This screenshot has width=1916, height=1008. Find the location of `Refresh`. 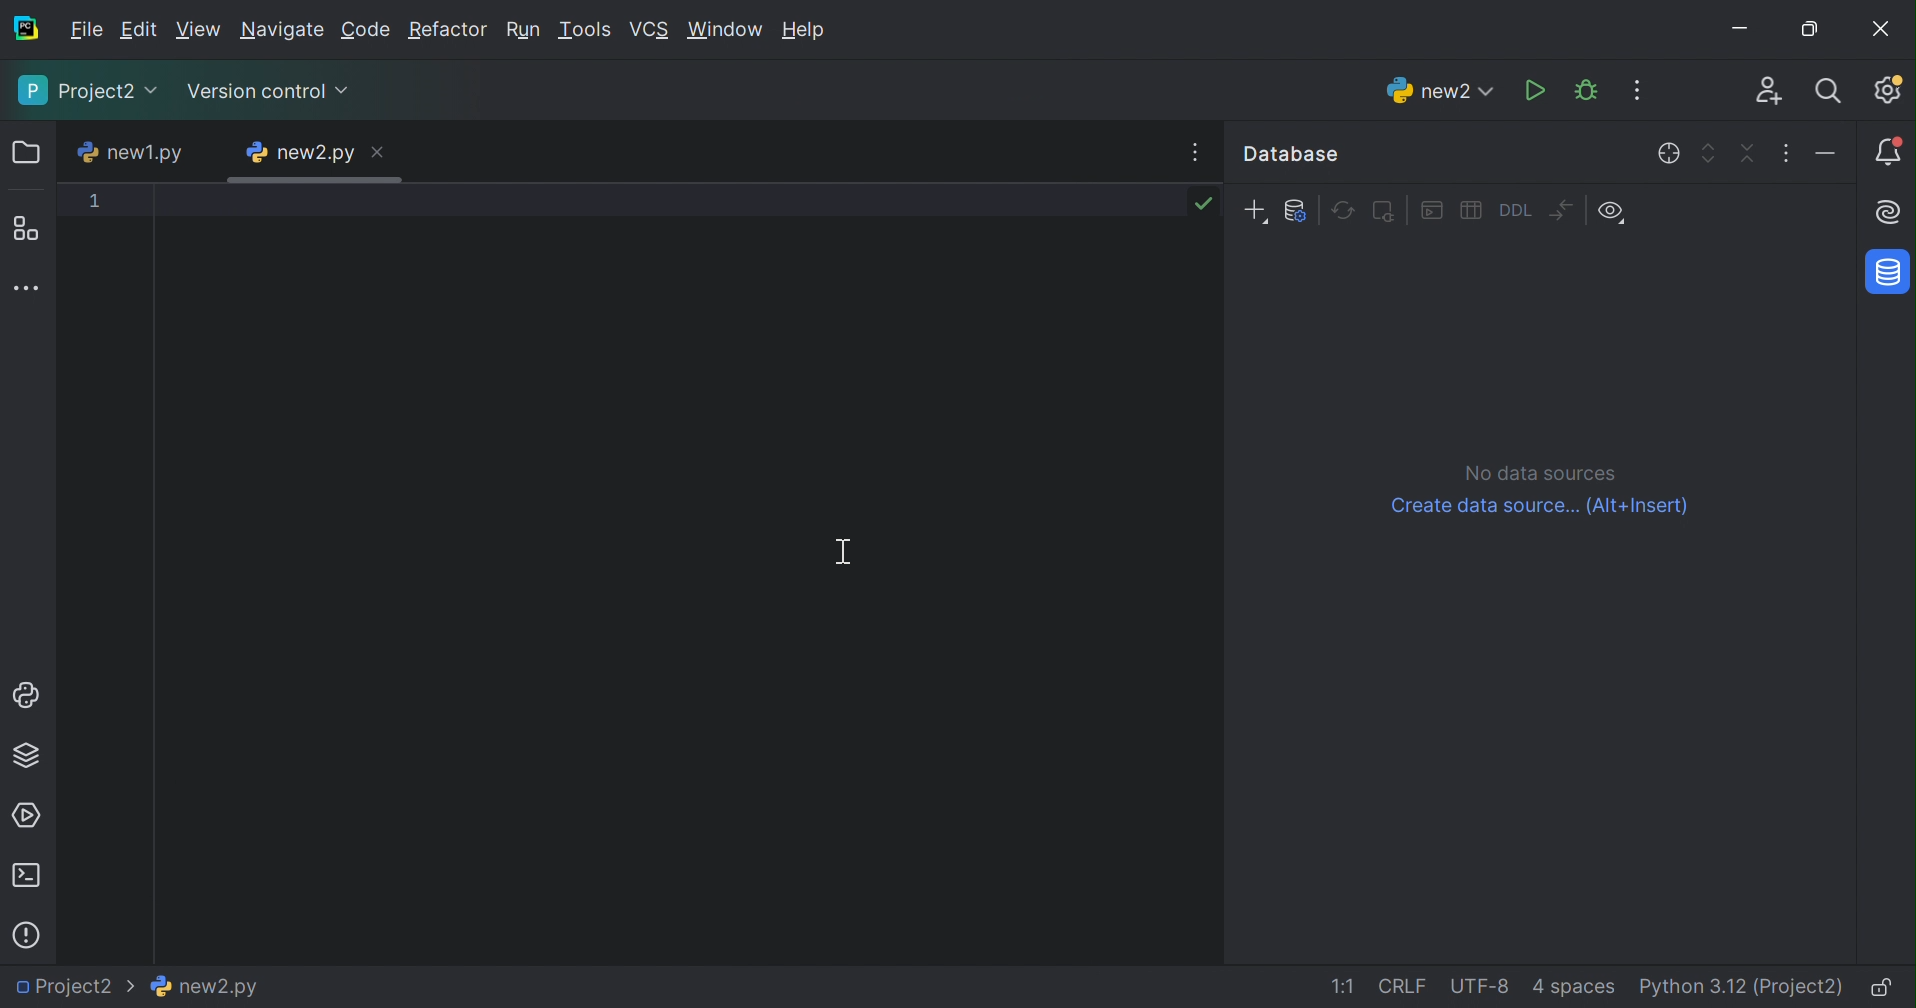

Refresh is located at coordinates (1341, 210).